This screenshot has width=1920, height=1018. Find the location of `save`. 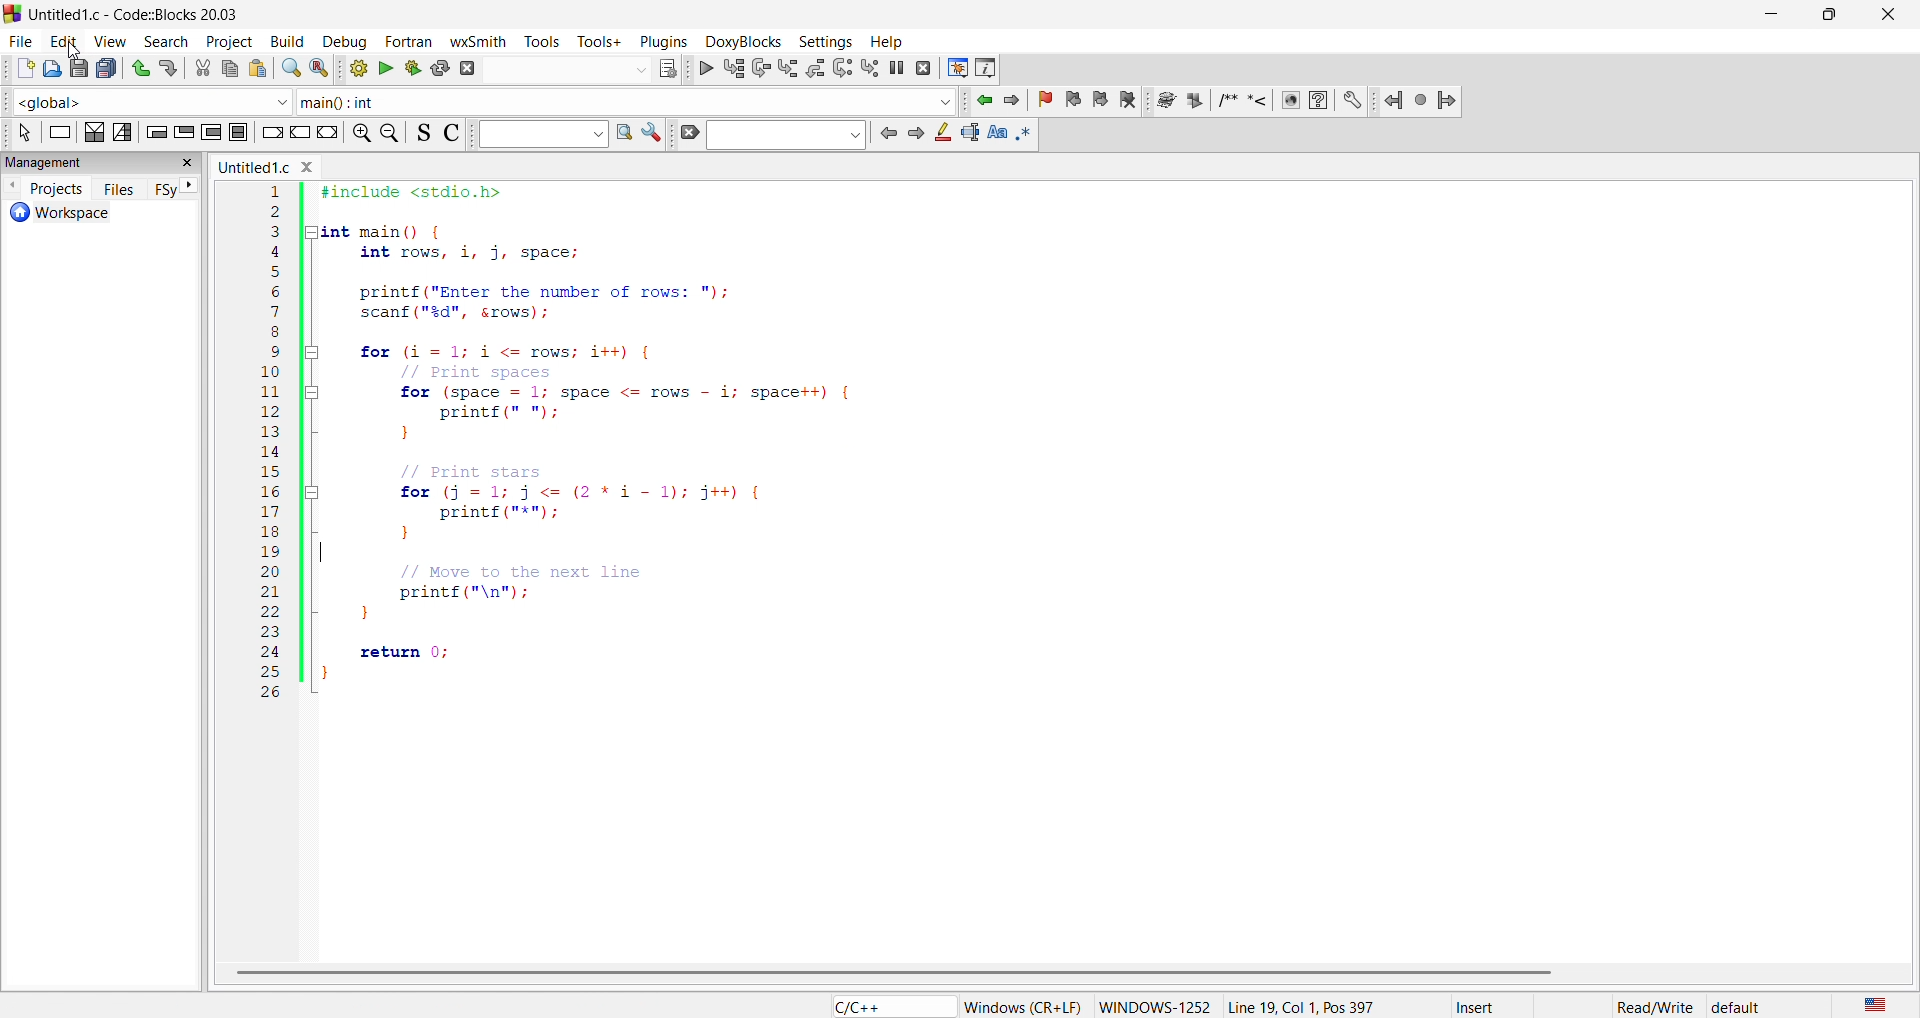

save is located at coordinates (77, 69).